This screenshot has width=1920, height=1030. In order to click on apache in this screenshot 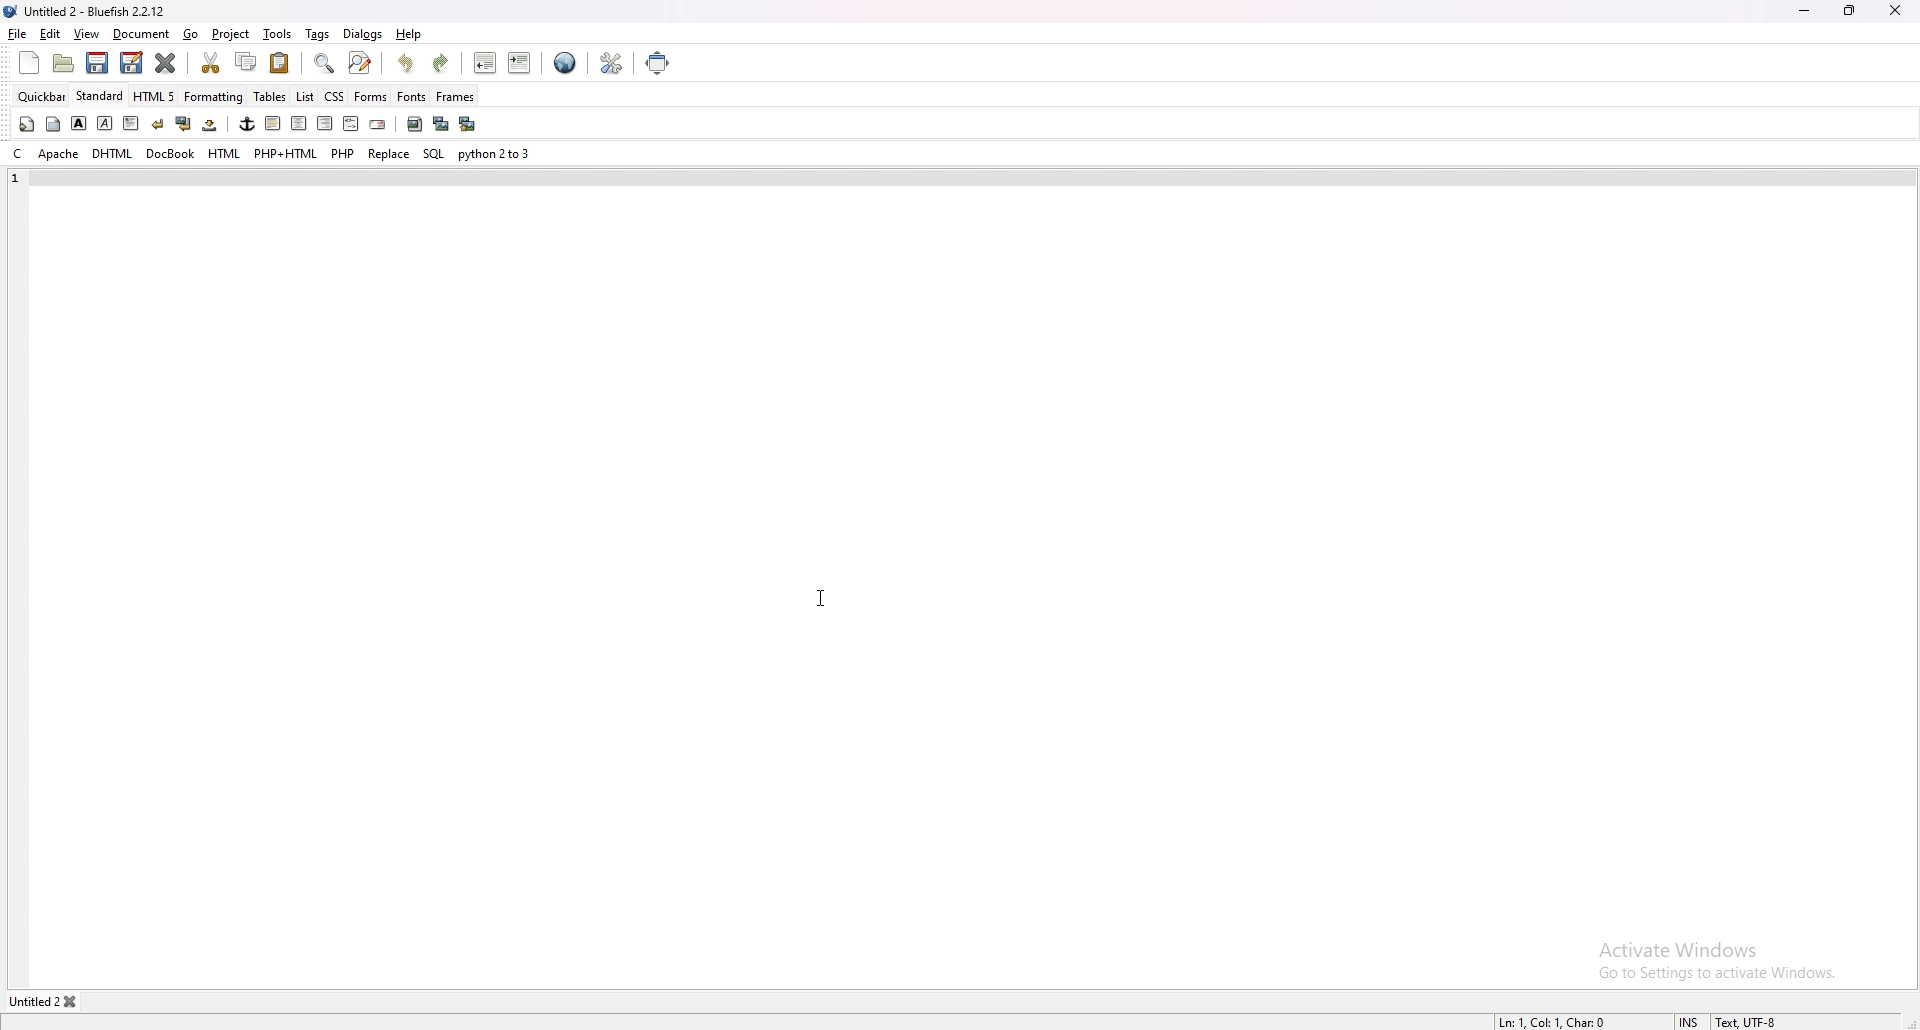, I will do `click(59, 154)`.